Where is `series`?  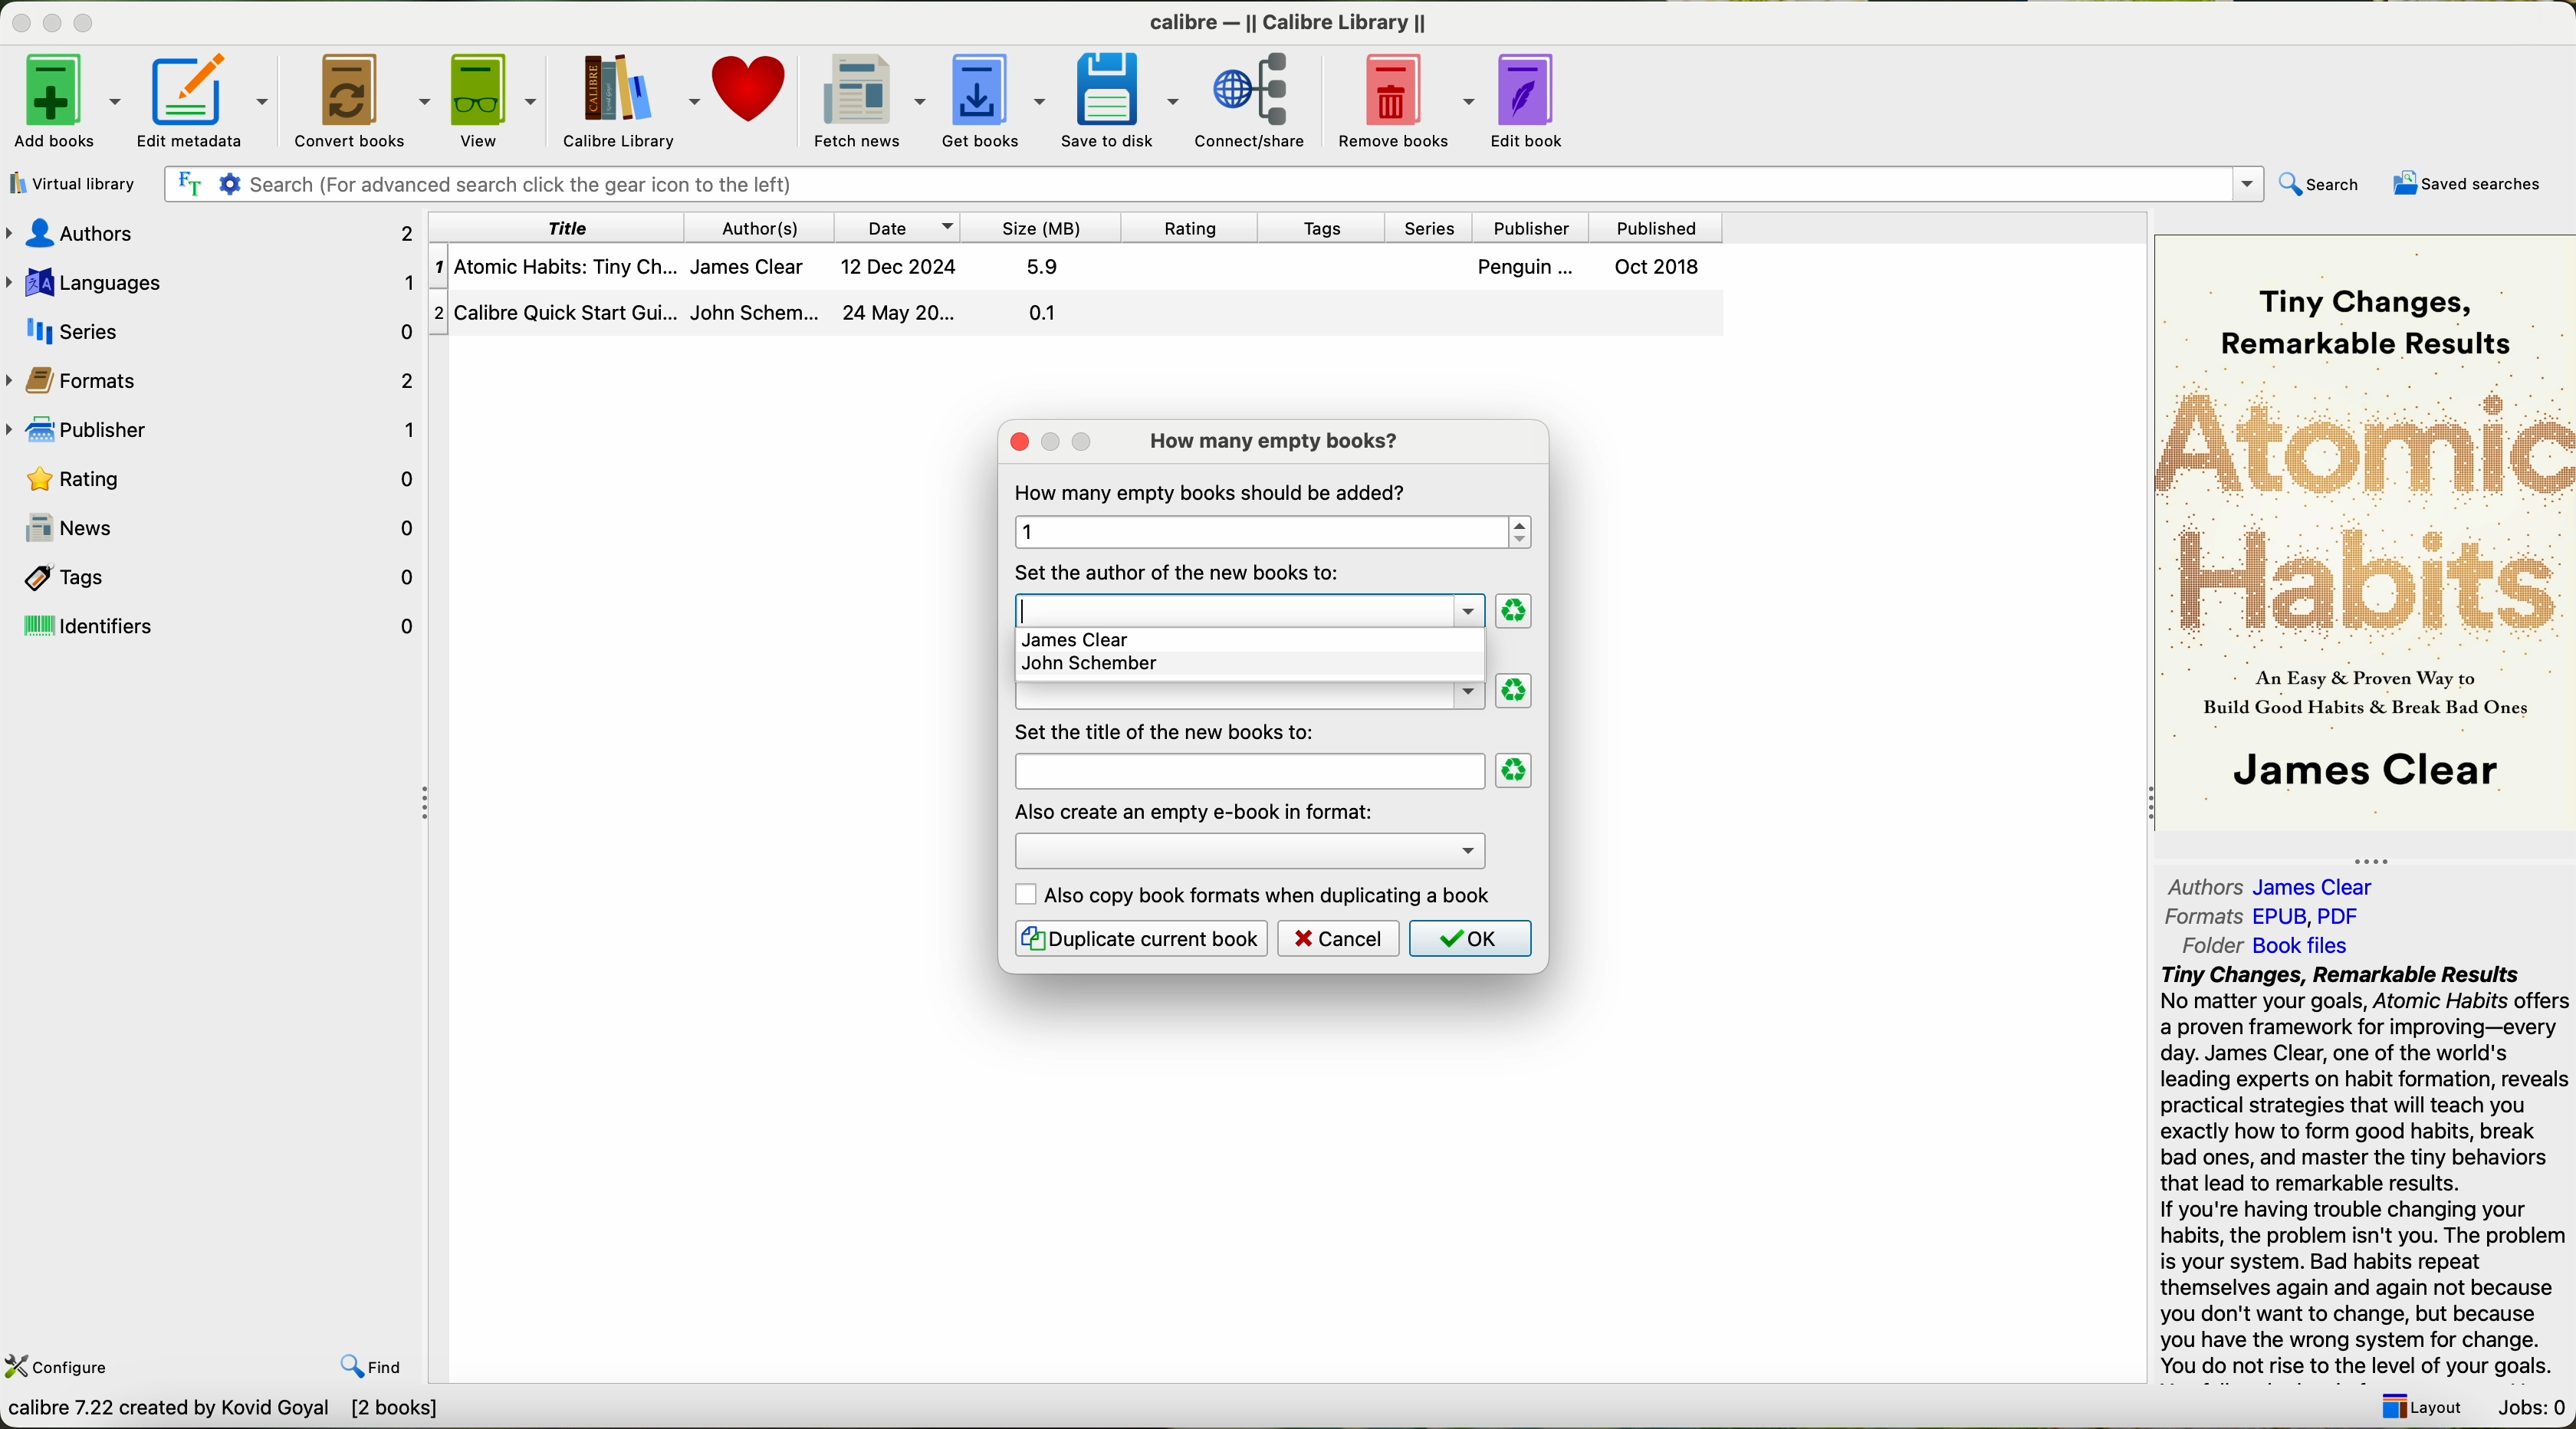 series is located at coordinates (209, 326).